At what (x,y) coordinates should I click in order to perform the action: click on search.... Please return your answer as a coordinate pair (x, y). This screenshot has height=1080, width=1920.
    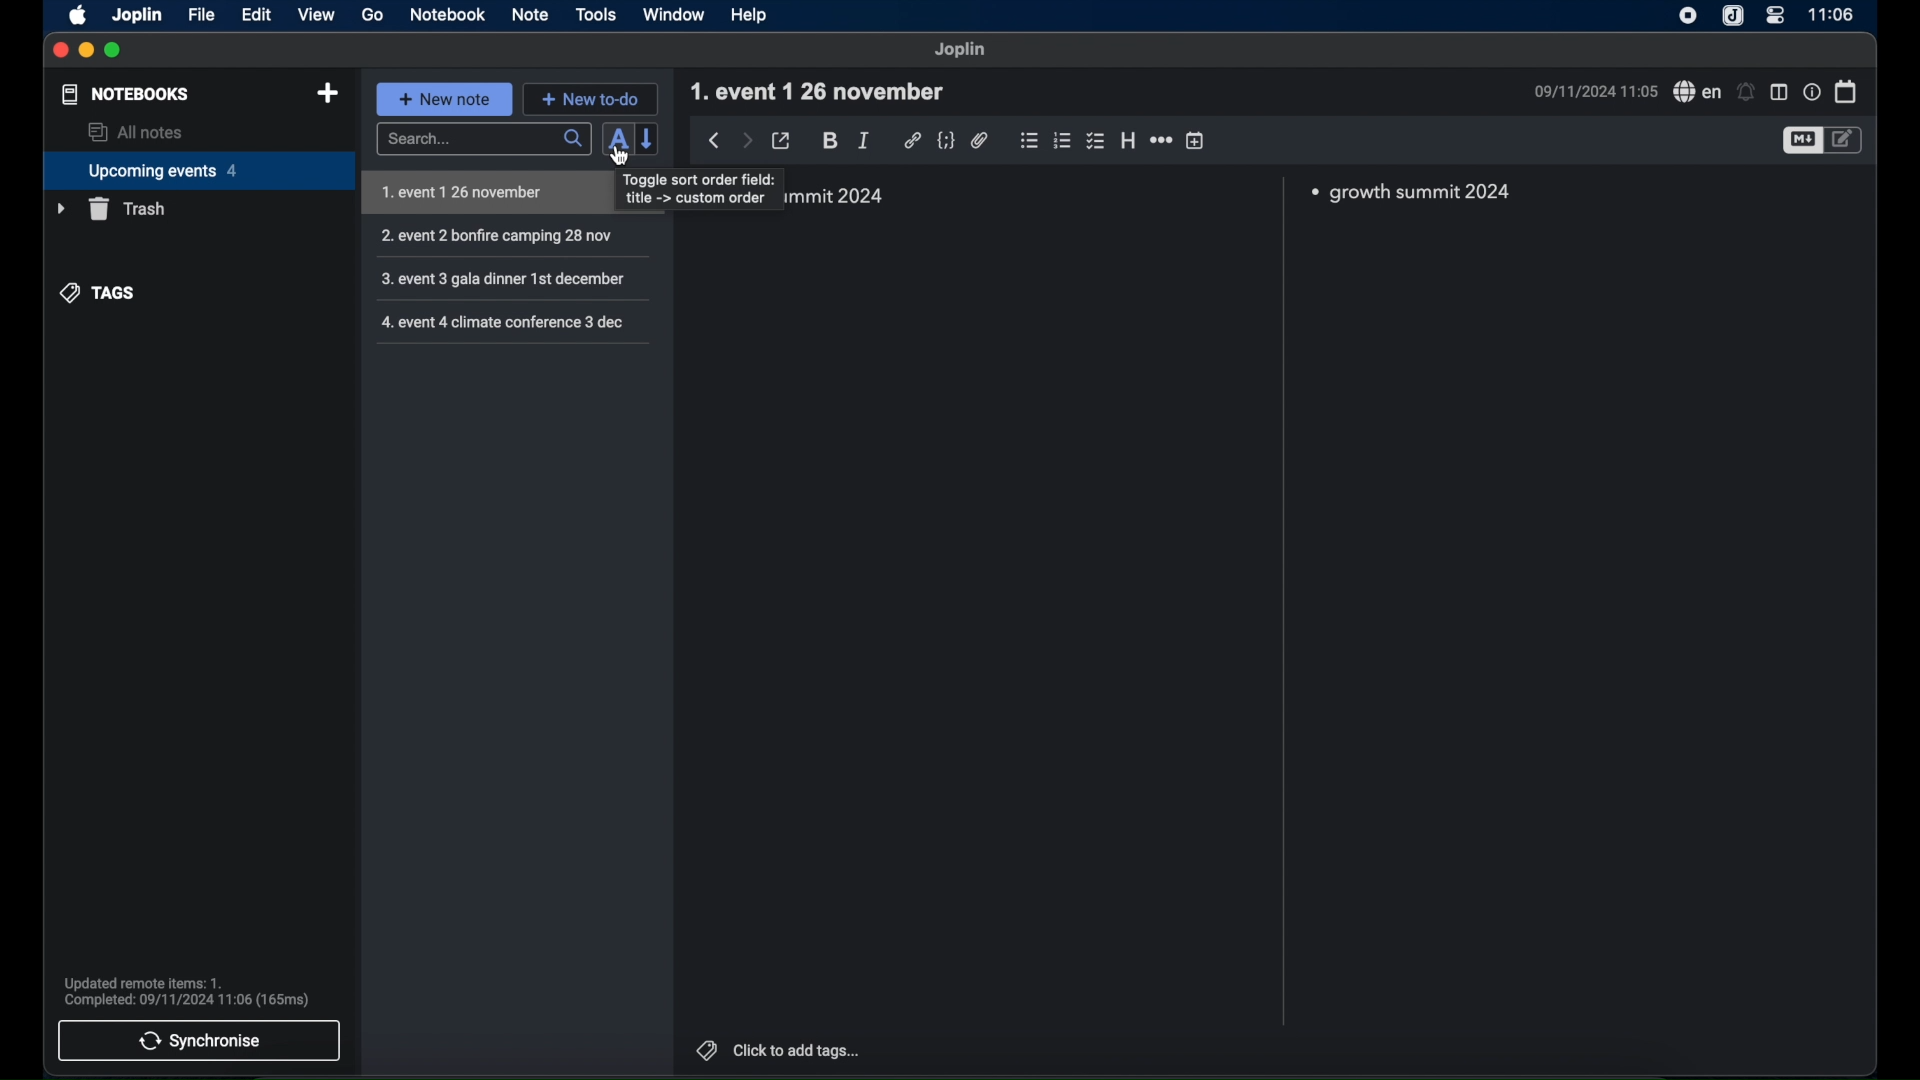
    Looking at the image, I should click on (483, 139).